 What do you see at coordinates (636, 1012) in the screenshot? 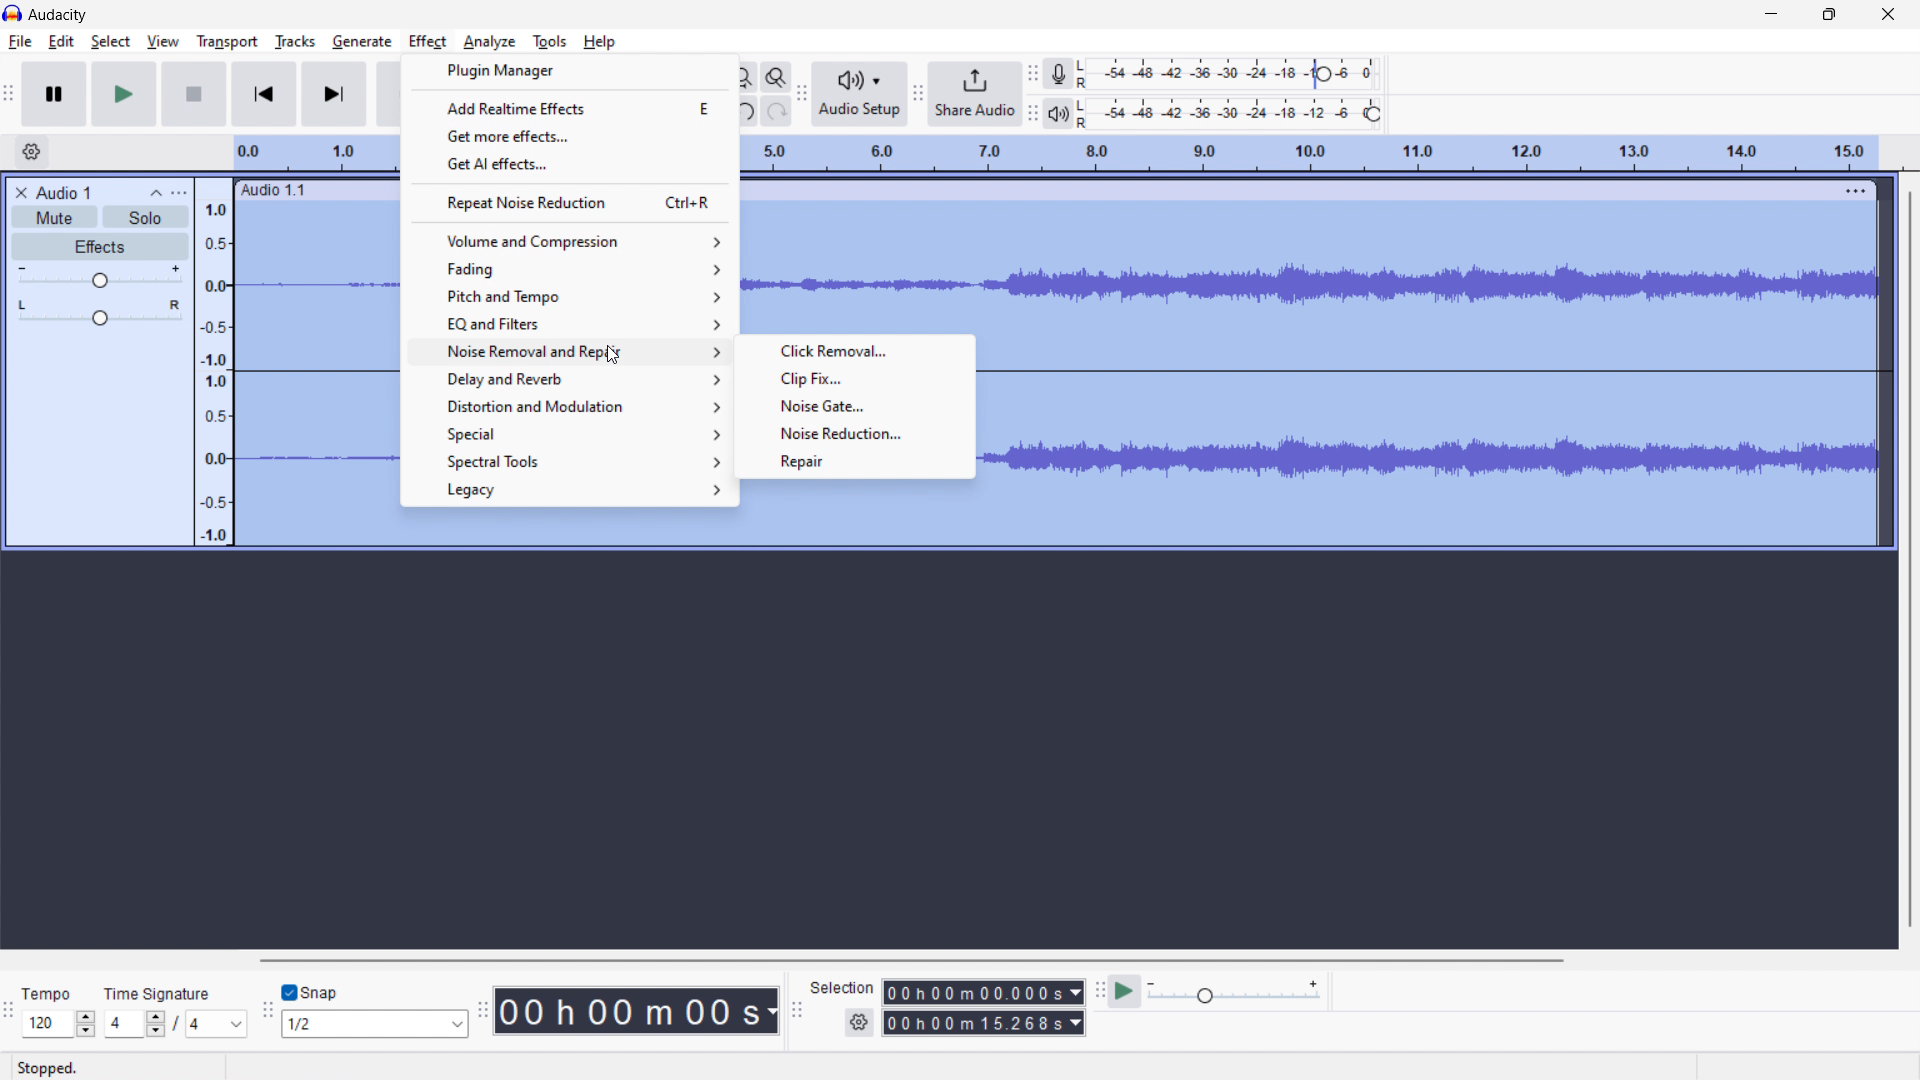
I see `time stamp` at bounding box center [636, 1012].